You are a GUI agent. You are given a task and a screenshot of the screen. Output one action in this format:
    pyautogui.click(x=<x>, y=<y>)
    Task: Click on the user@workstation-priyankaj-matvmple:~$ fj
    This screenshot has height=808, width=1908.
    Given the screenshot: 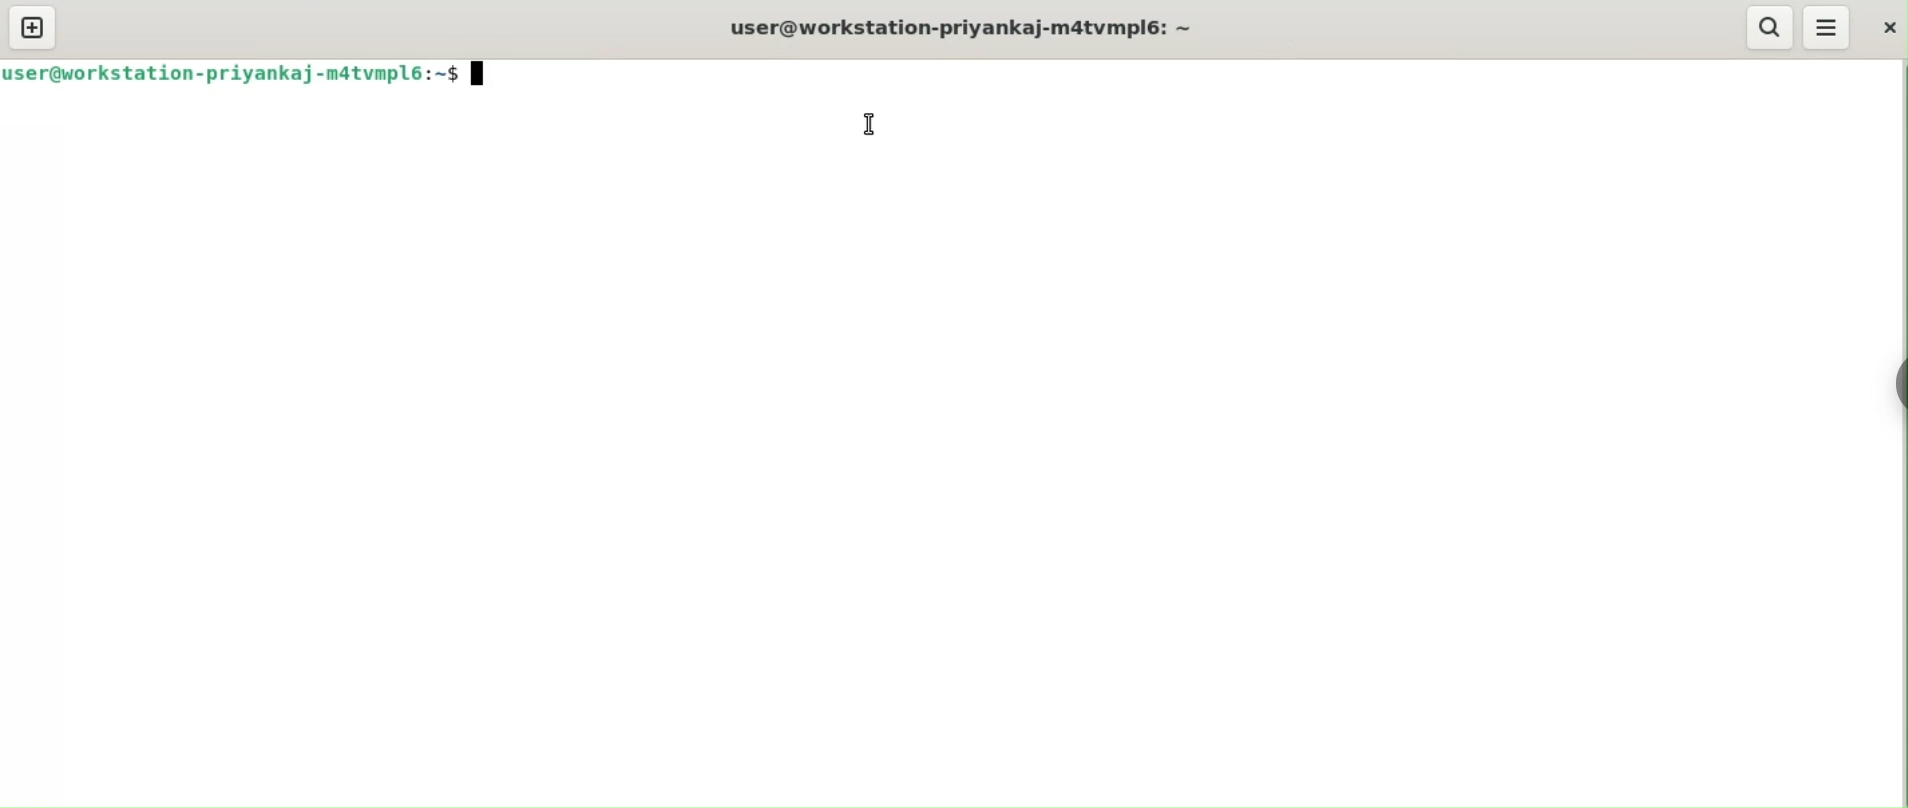 What is the action you would take?
    pyautogui.click(x=256, y=78)
    